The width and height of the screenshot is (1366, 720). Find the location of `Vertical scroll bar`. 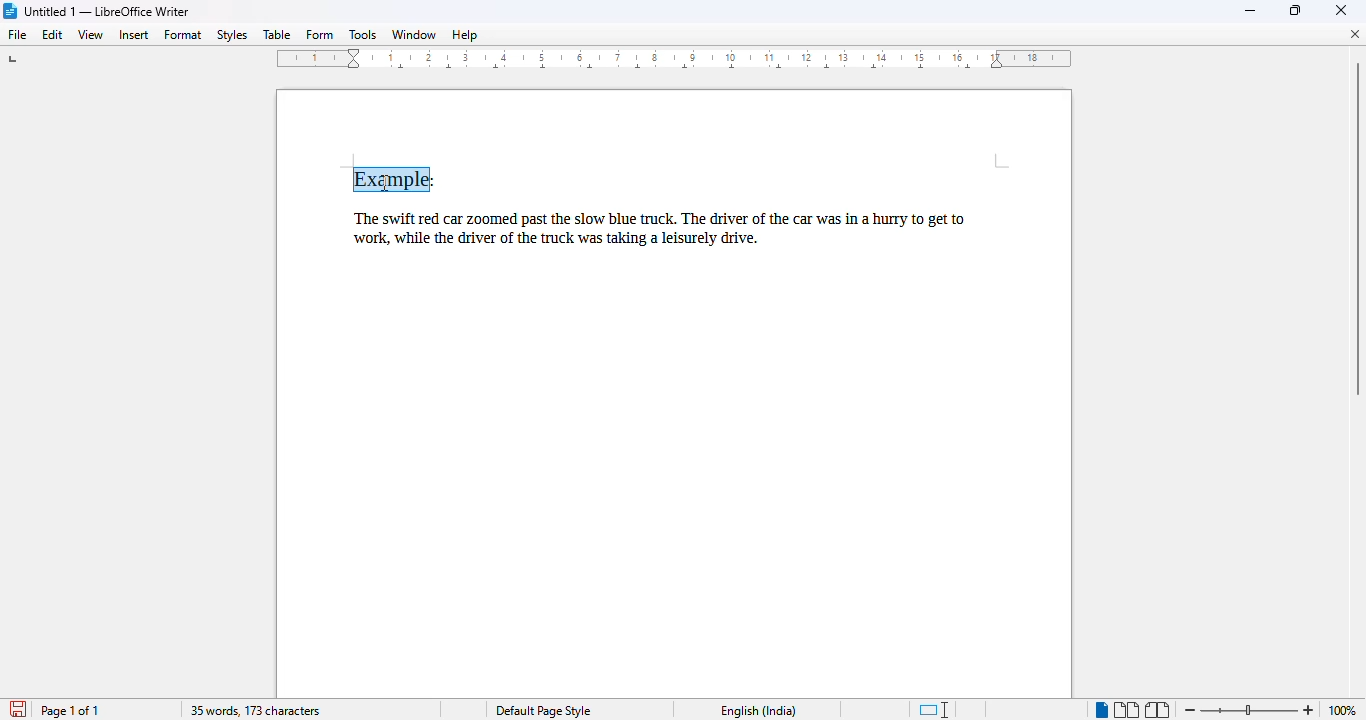

Vertical scroll bar is located at coordinates (1357, 229).